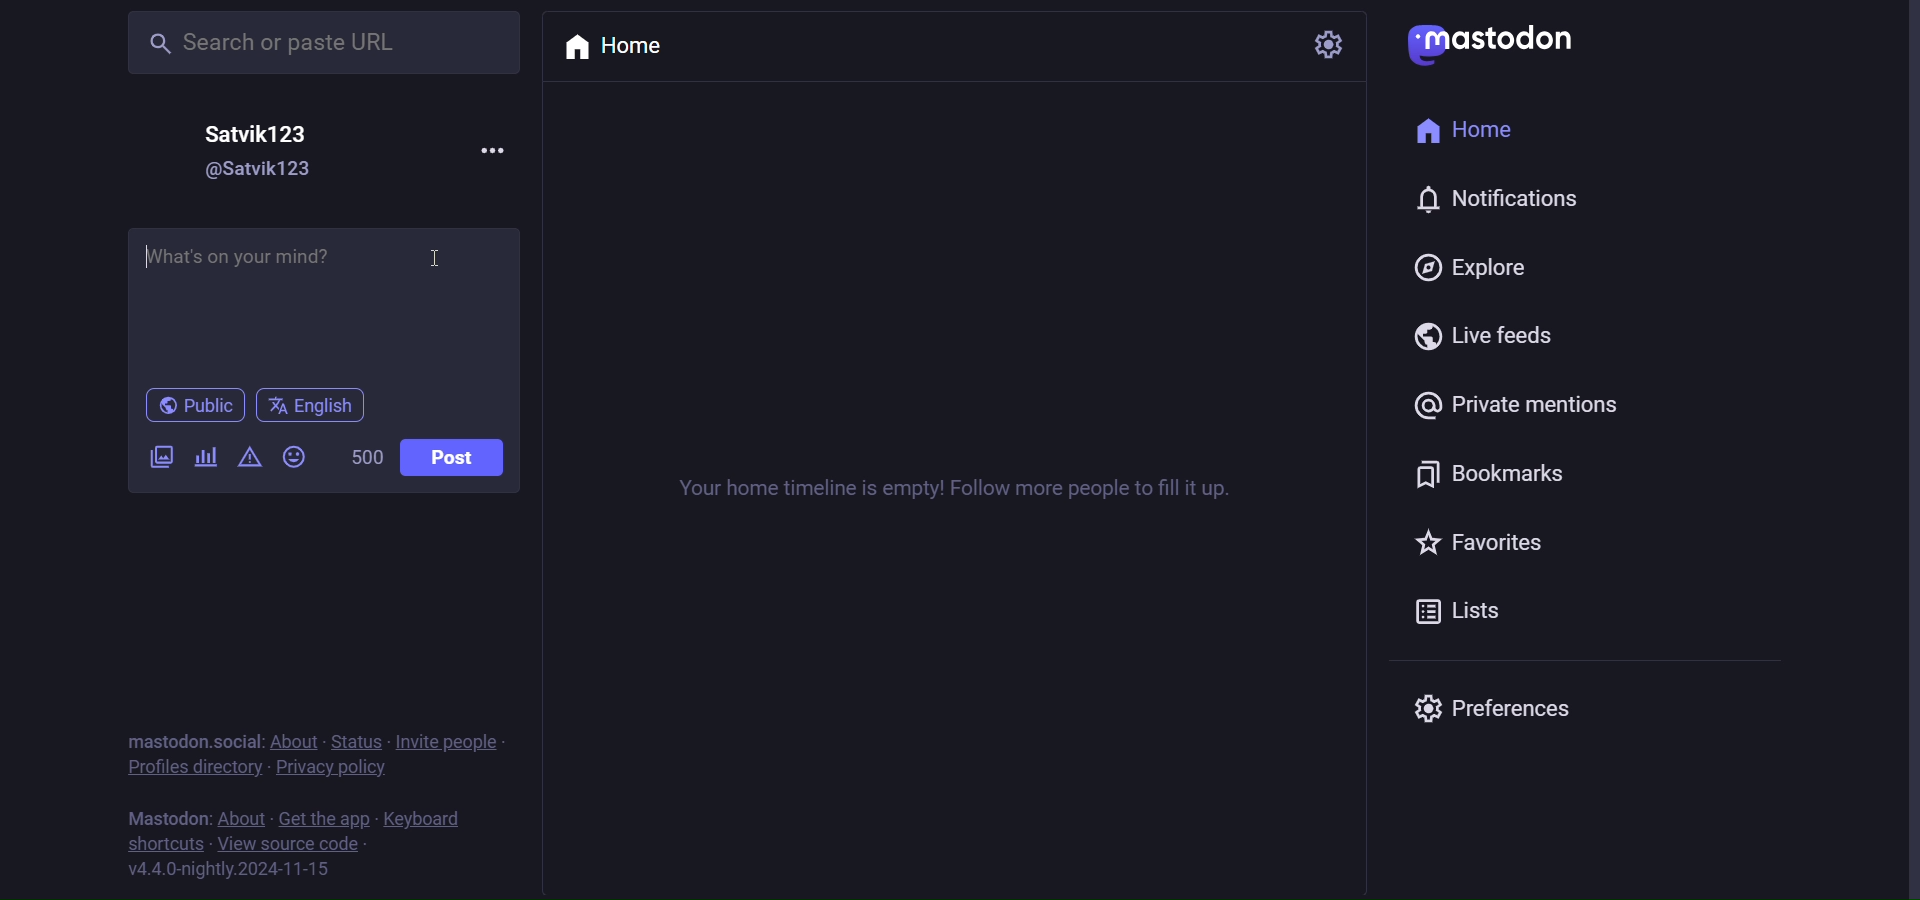 The image size is (1920, 900). I want to click on explore, so click(1472, 267).